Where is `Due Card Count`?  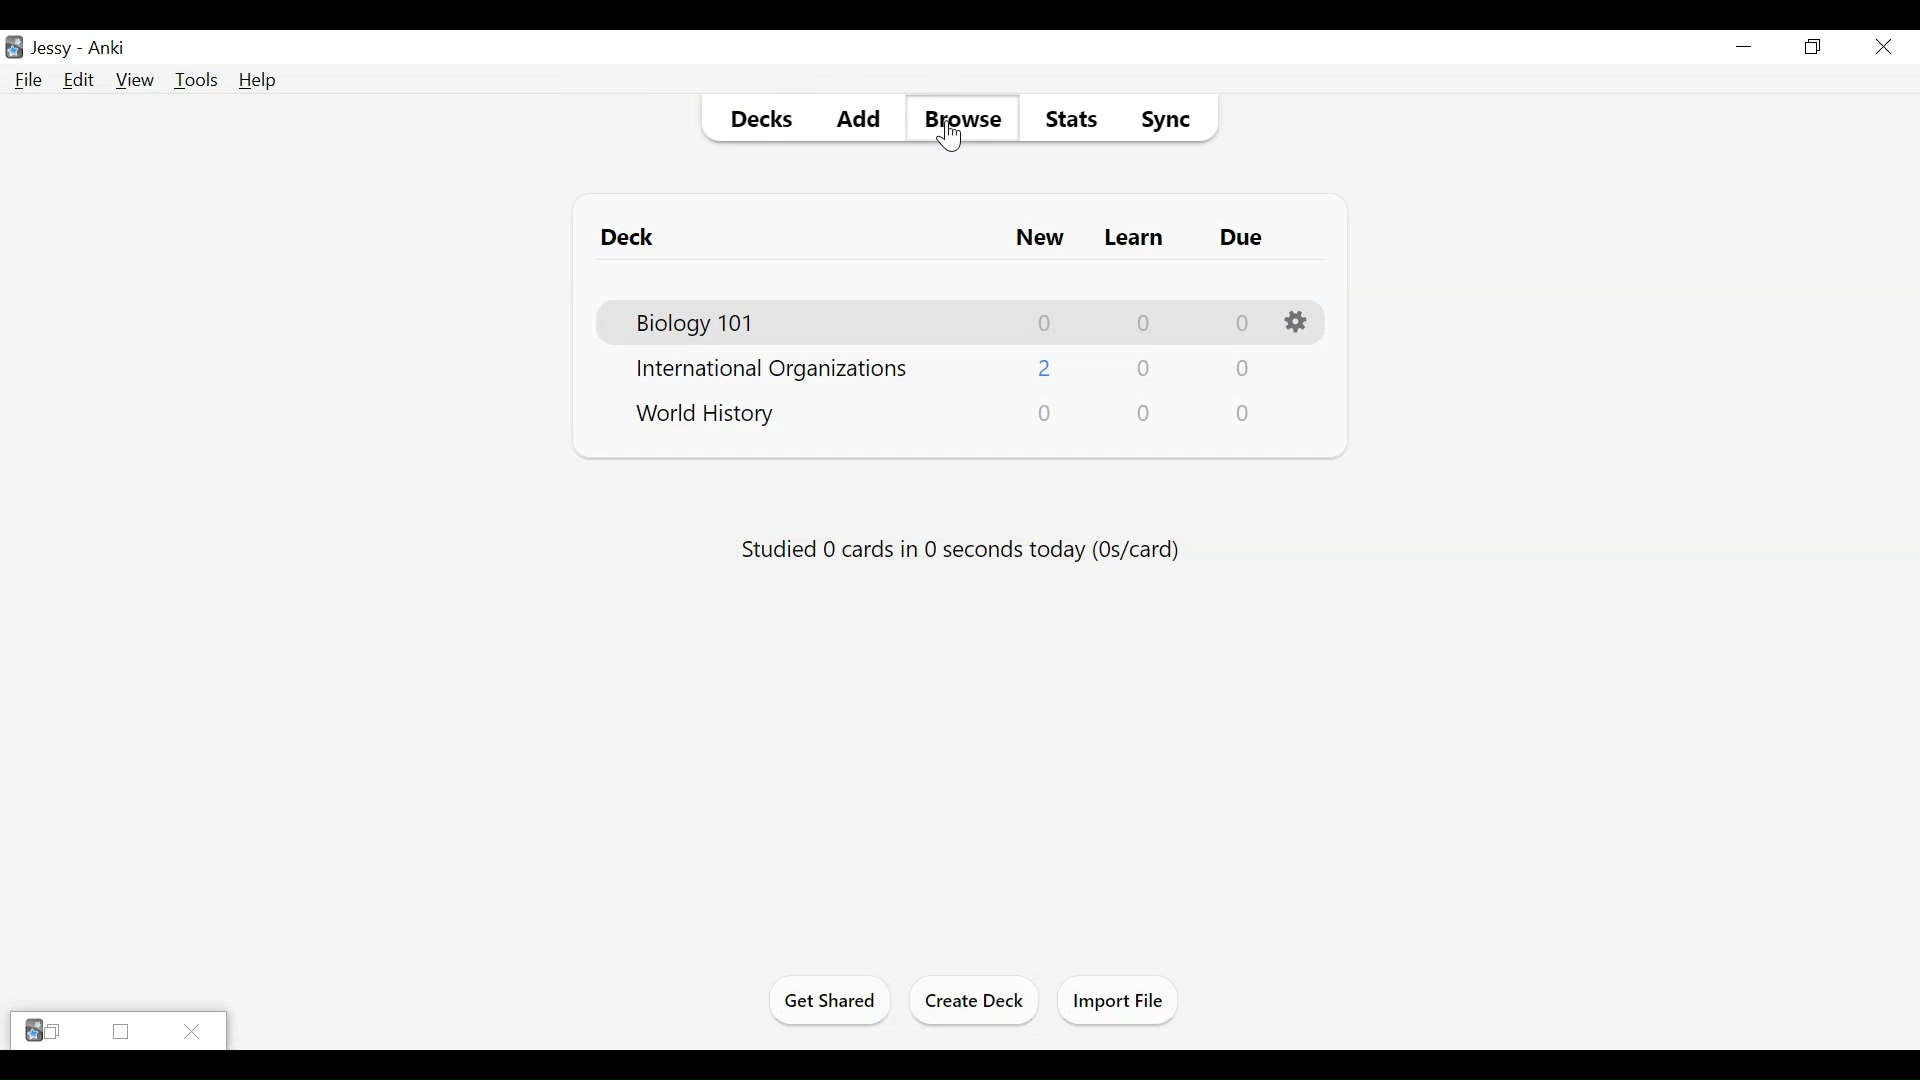 Due Card Count is located at coordinates (1243, 322).